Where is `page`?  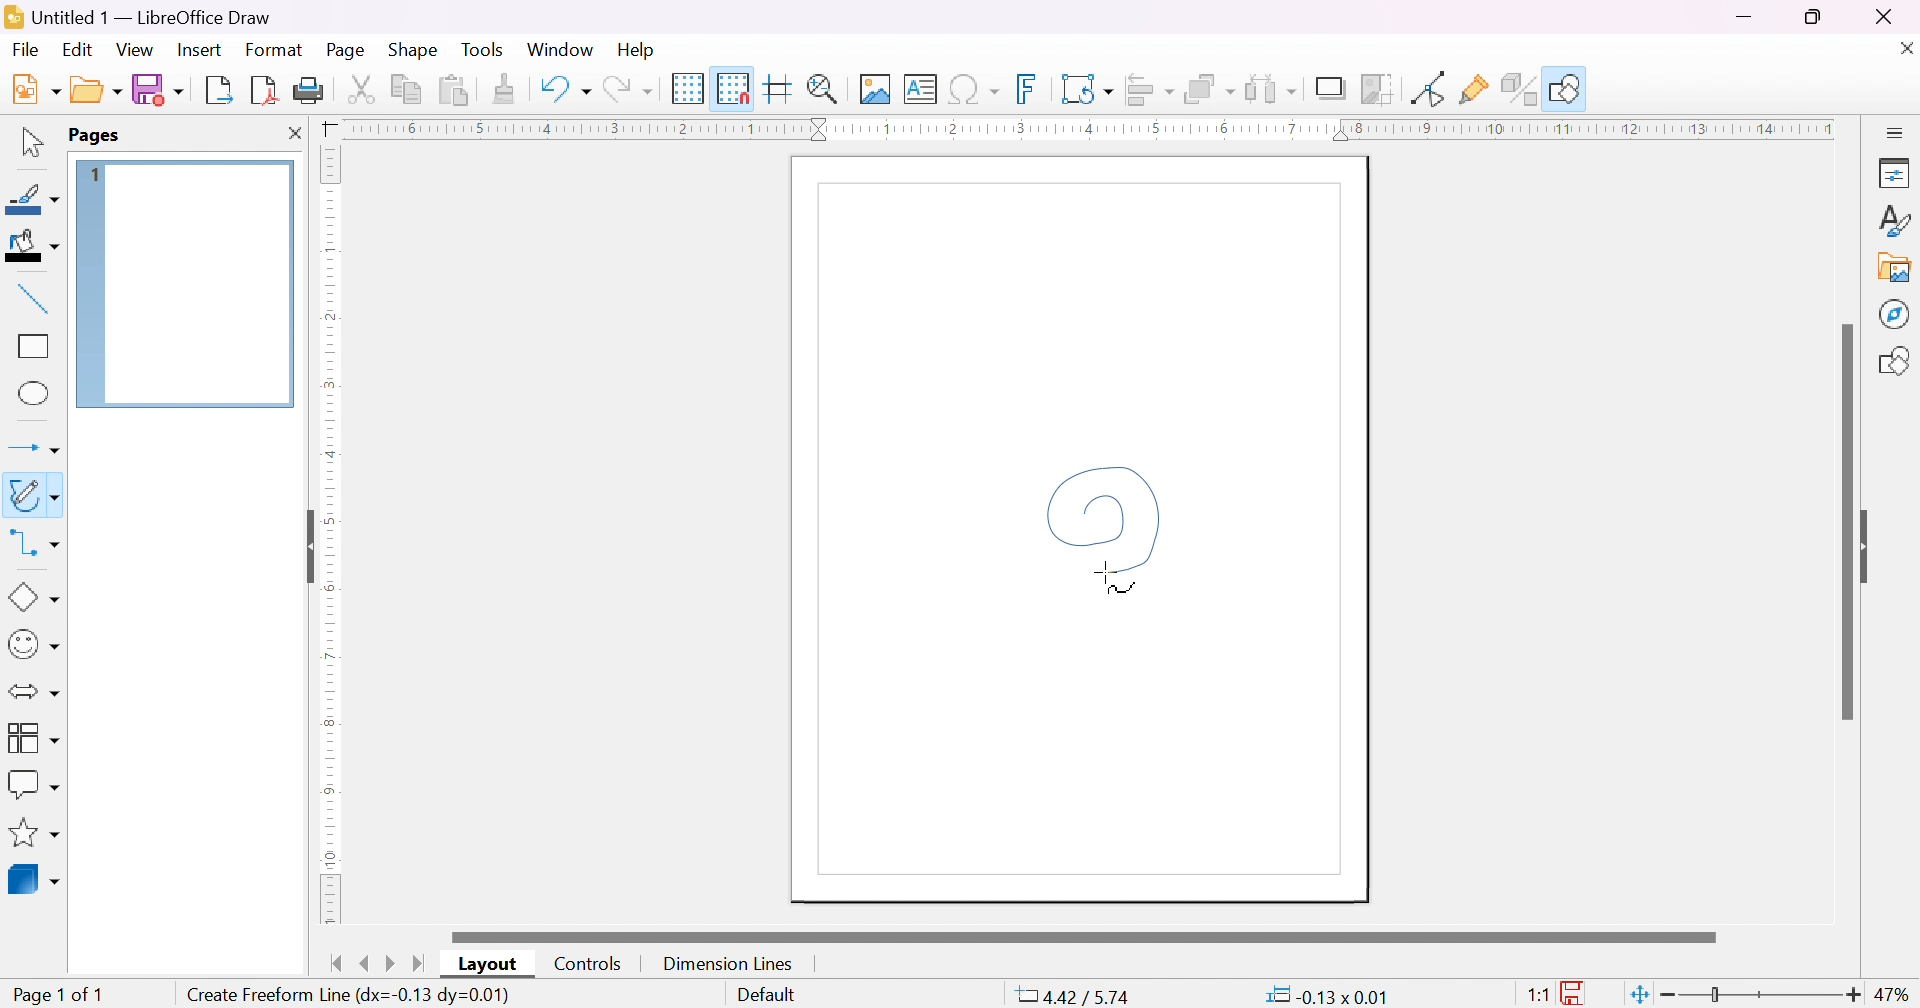
page is located at coordinates (349, 48).